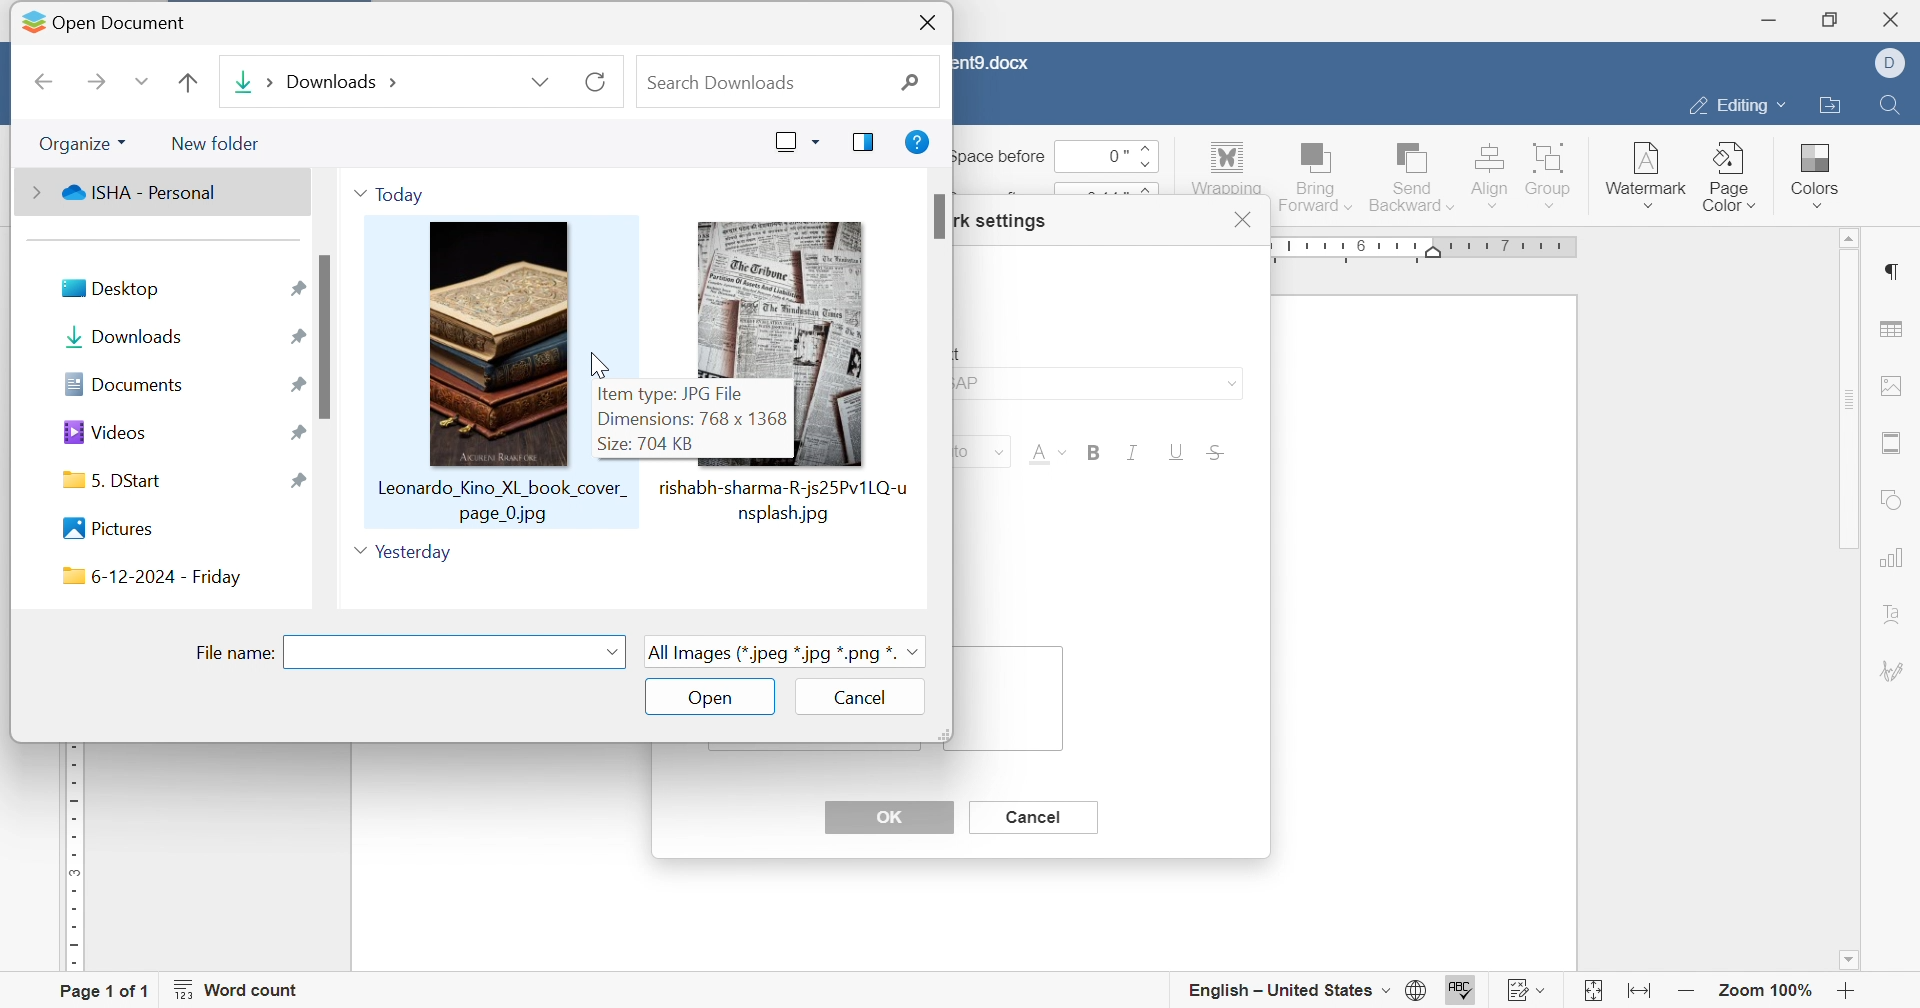 The height and width of the screenshot is (1008, 1920). Describe the element at coordinates (1846, 994) in the screenshot. I see `zoom in` at that location.